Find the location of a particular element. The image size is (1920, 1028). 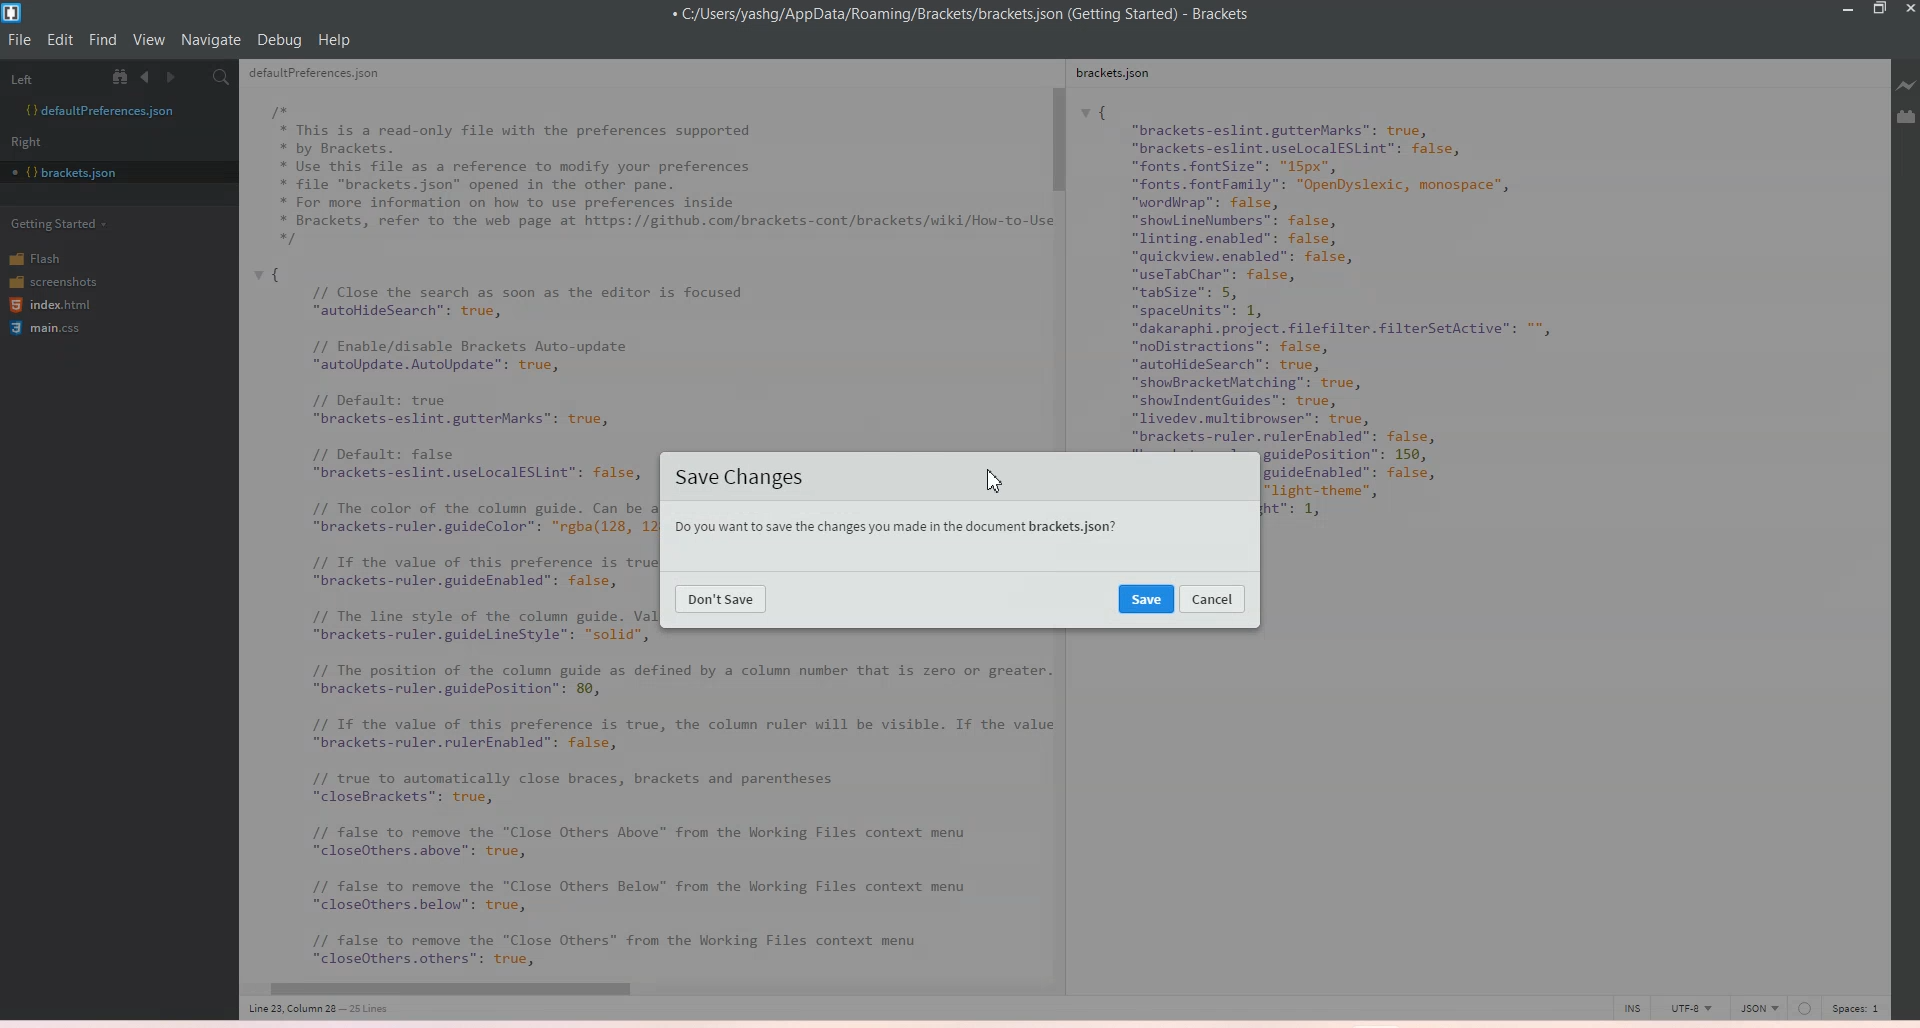

Navigate Backwards is located at coordinates (149, 77).